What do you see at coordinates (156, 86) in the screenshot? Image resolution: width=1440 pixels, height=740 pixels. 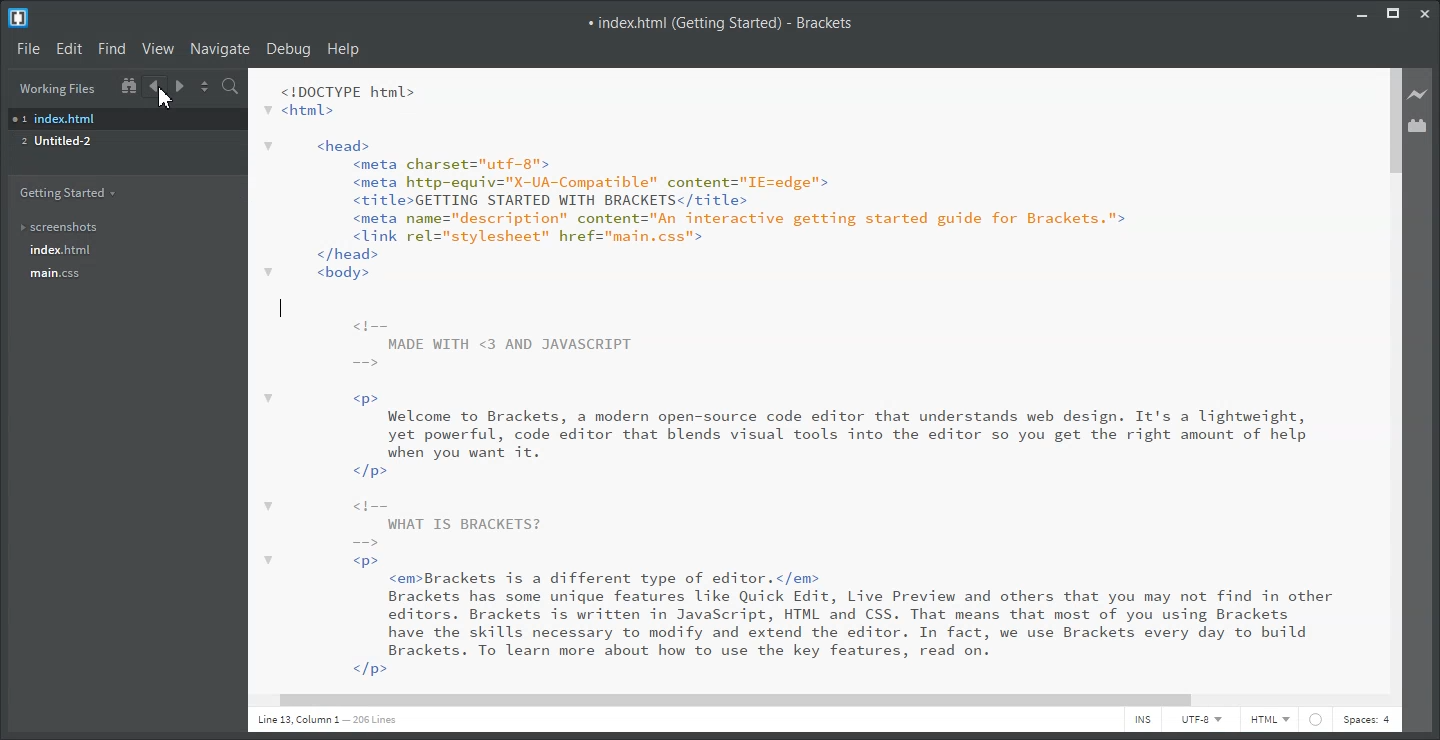 I see `Navigate Backward` at bounding box center [156, 86].